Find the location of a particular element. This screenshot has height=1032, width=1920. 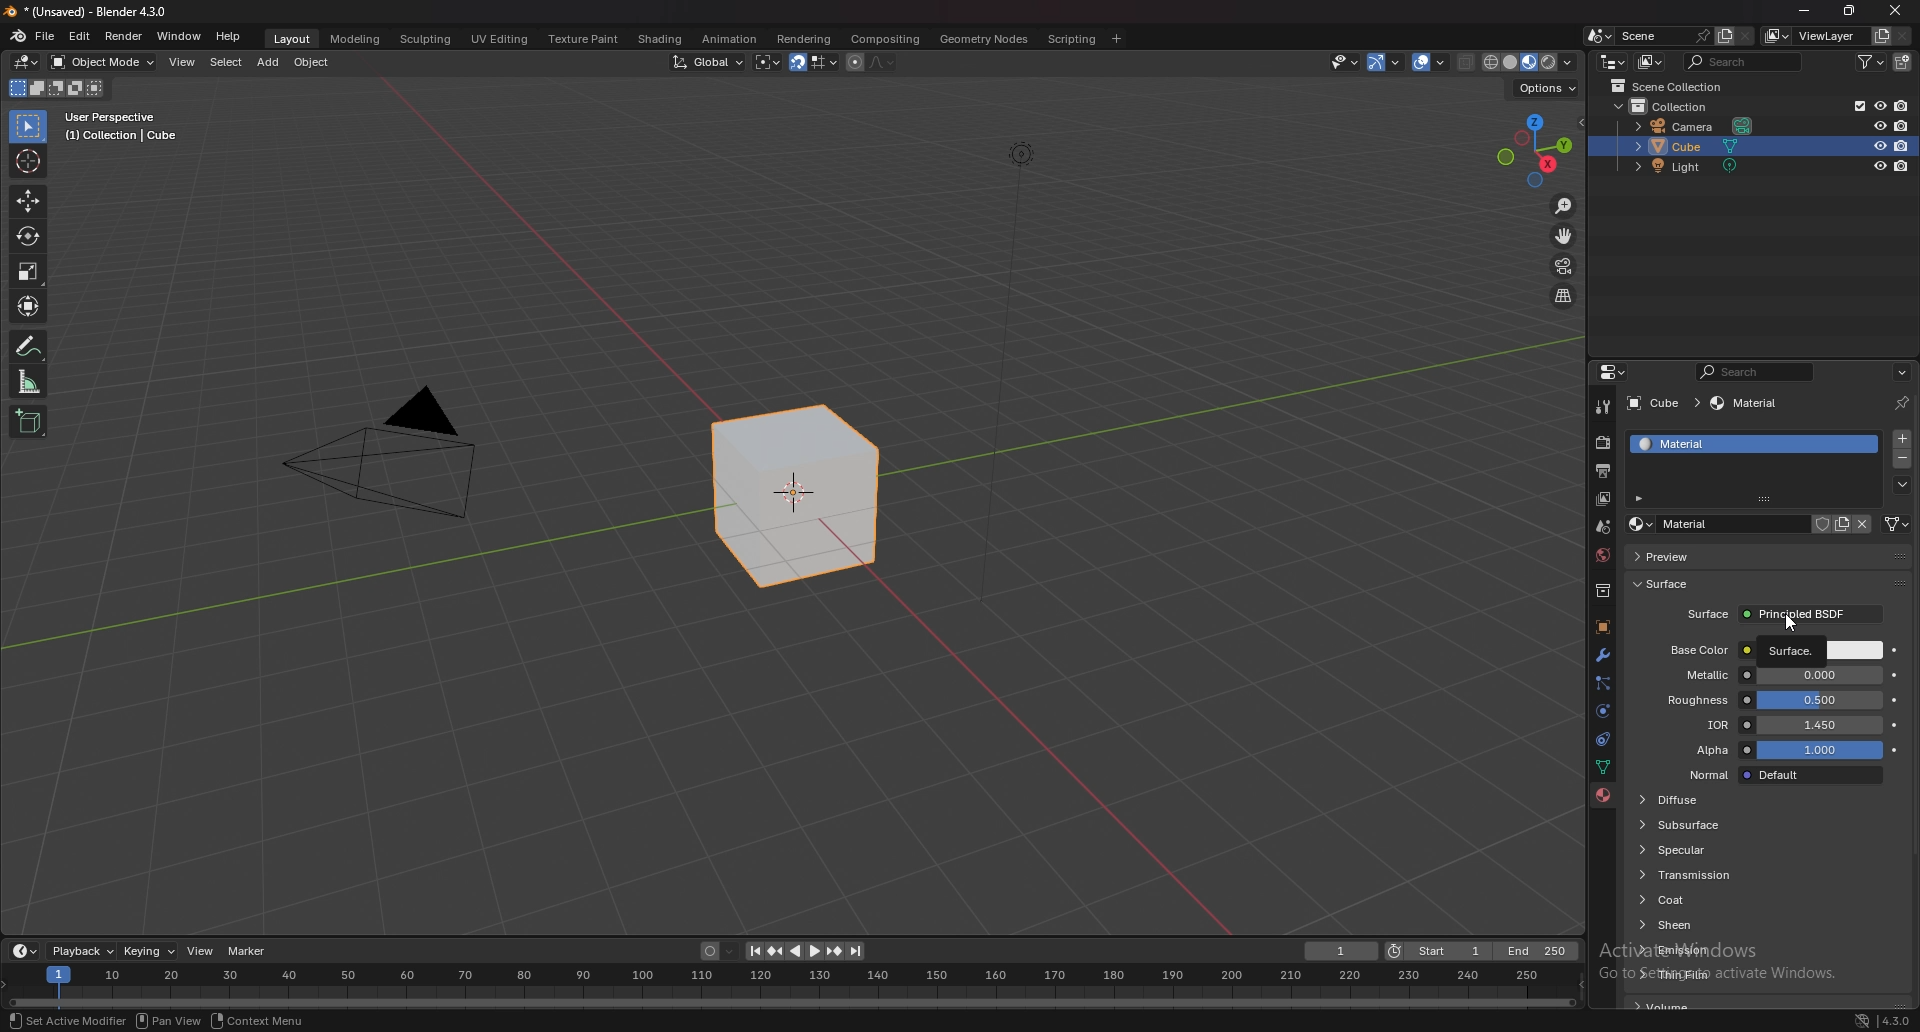

thin film is located at coordinates (1725, 973).